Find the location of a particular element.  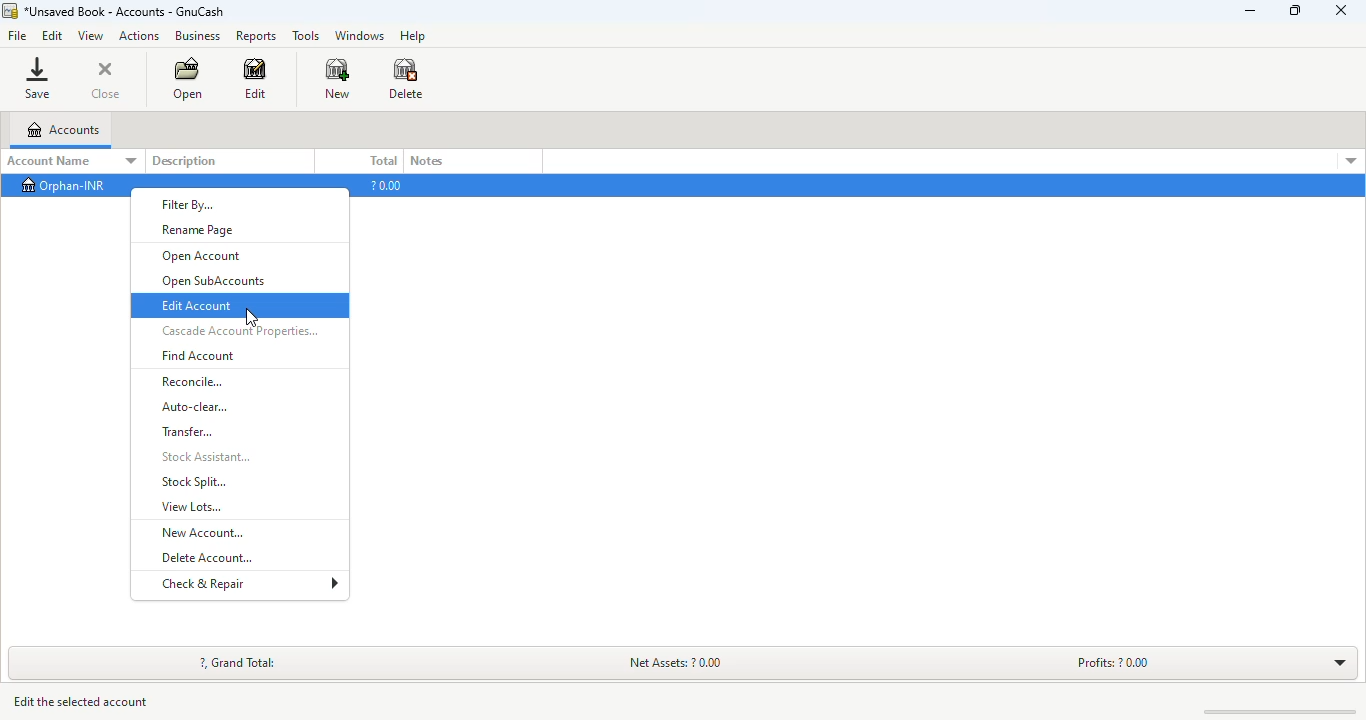

open is located at coordinates (188, 79).